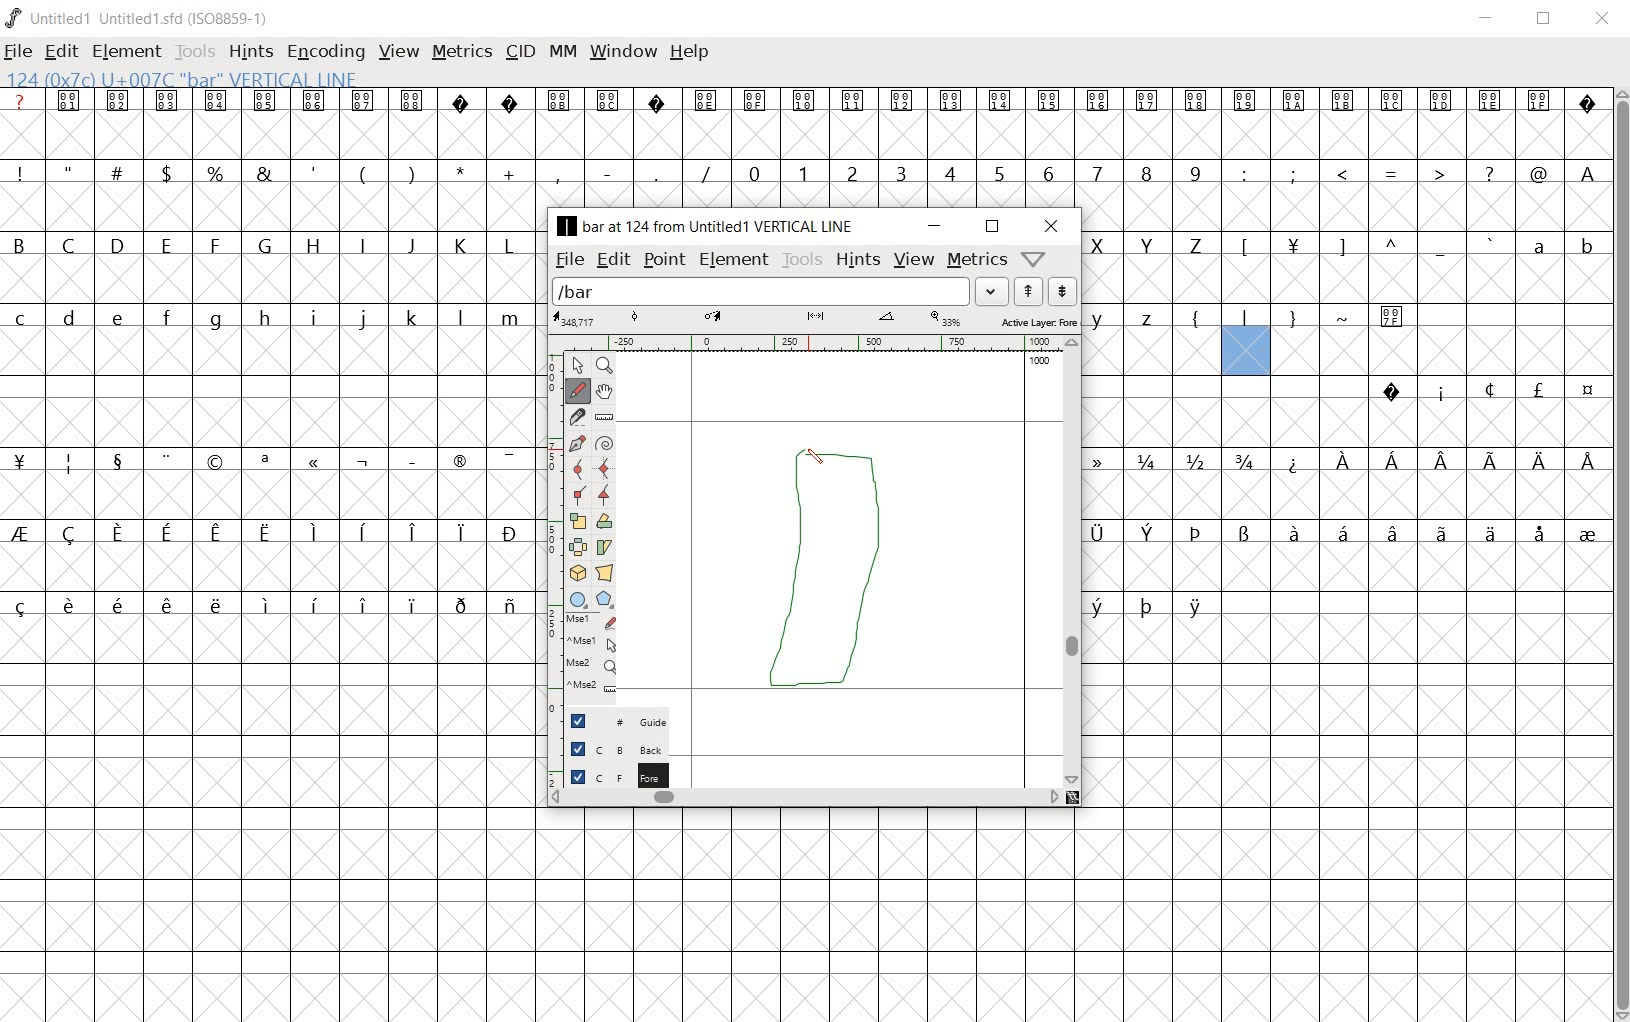 The image size is (1630, 1022). Describe the element at coordinates (709, 227) in the screenshot. I see `BAR AT 124 FROM UNTITLED1 VERTICAL LINE` at that location.